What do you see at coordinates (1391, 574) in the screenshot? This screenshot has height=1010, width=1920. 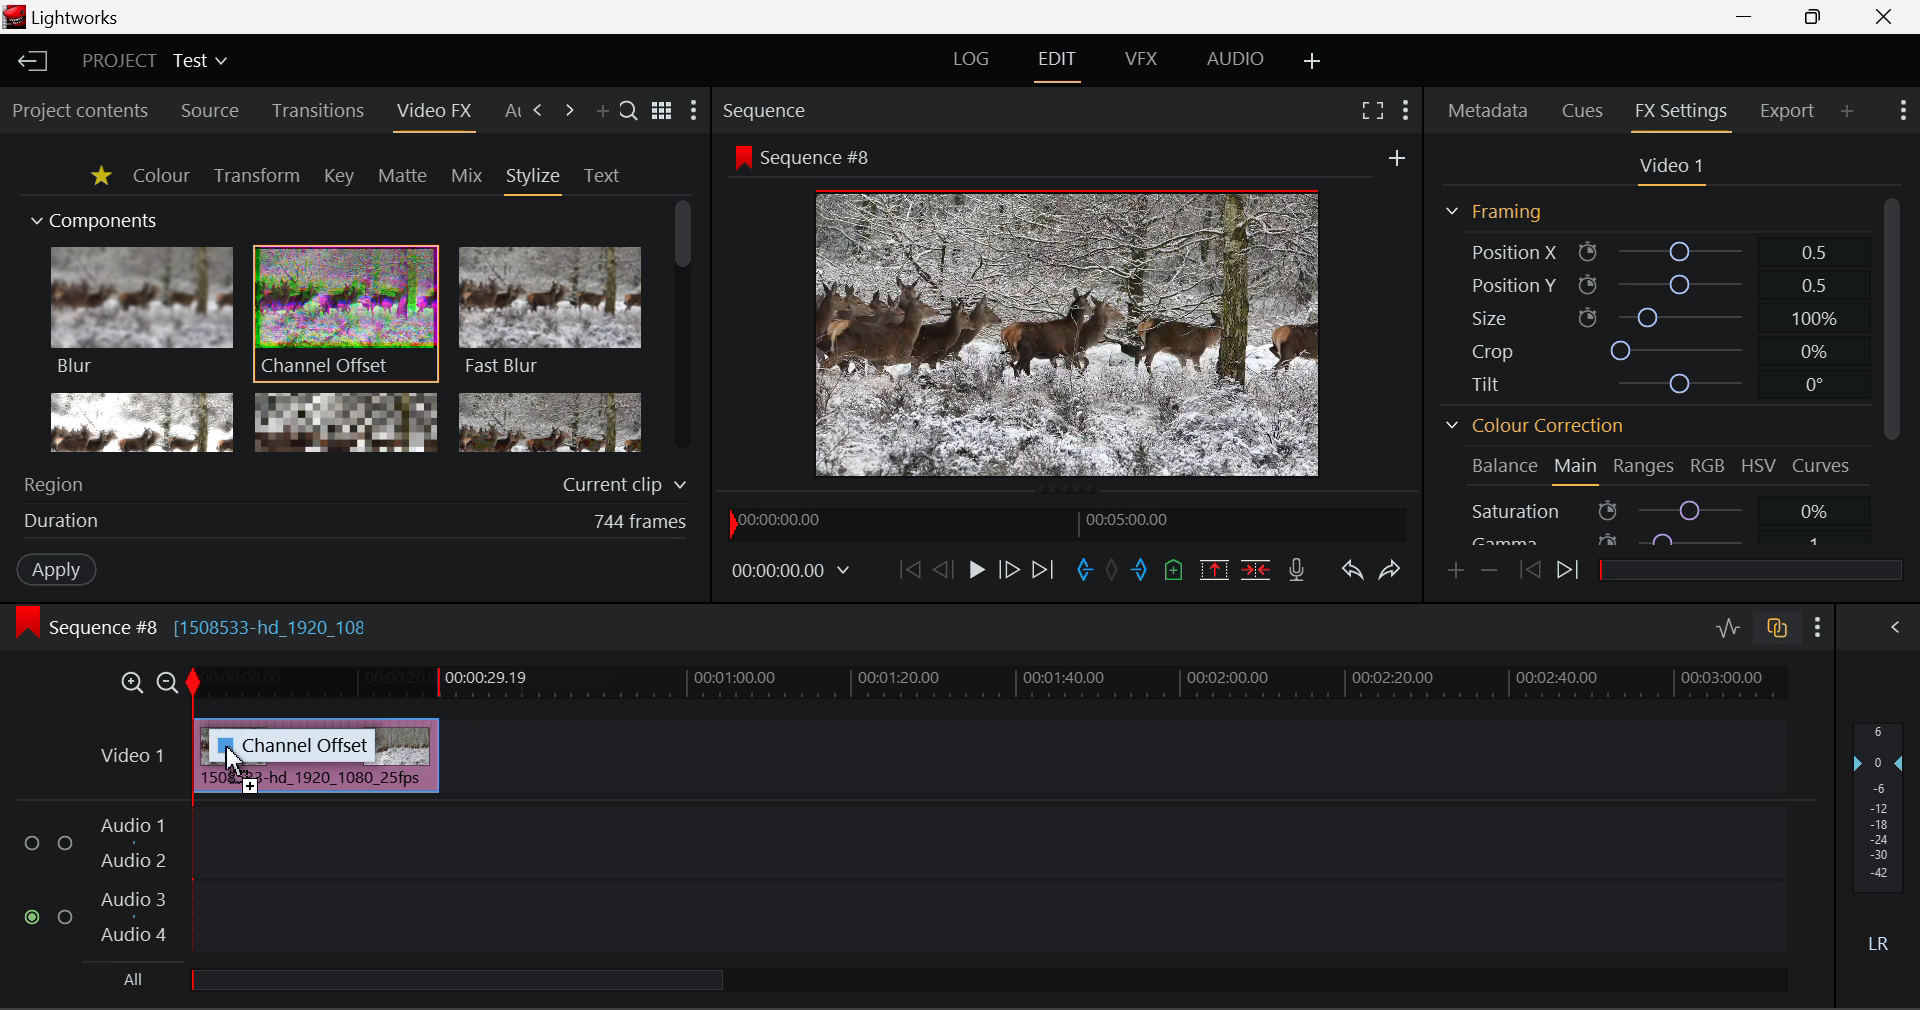 I see `Redo` at bounding box center [1391, 574].